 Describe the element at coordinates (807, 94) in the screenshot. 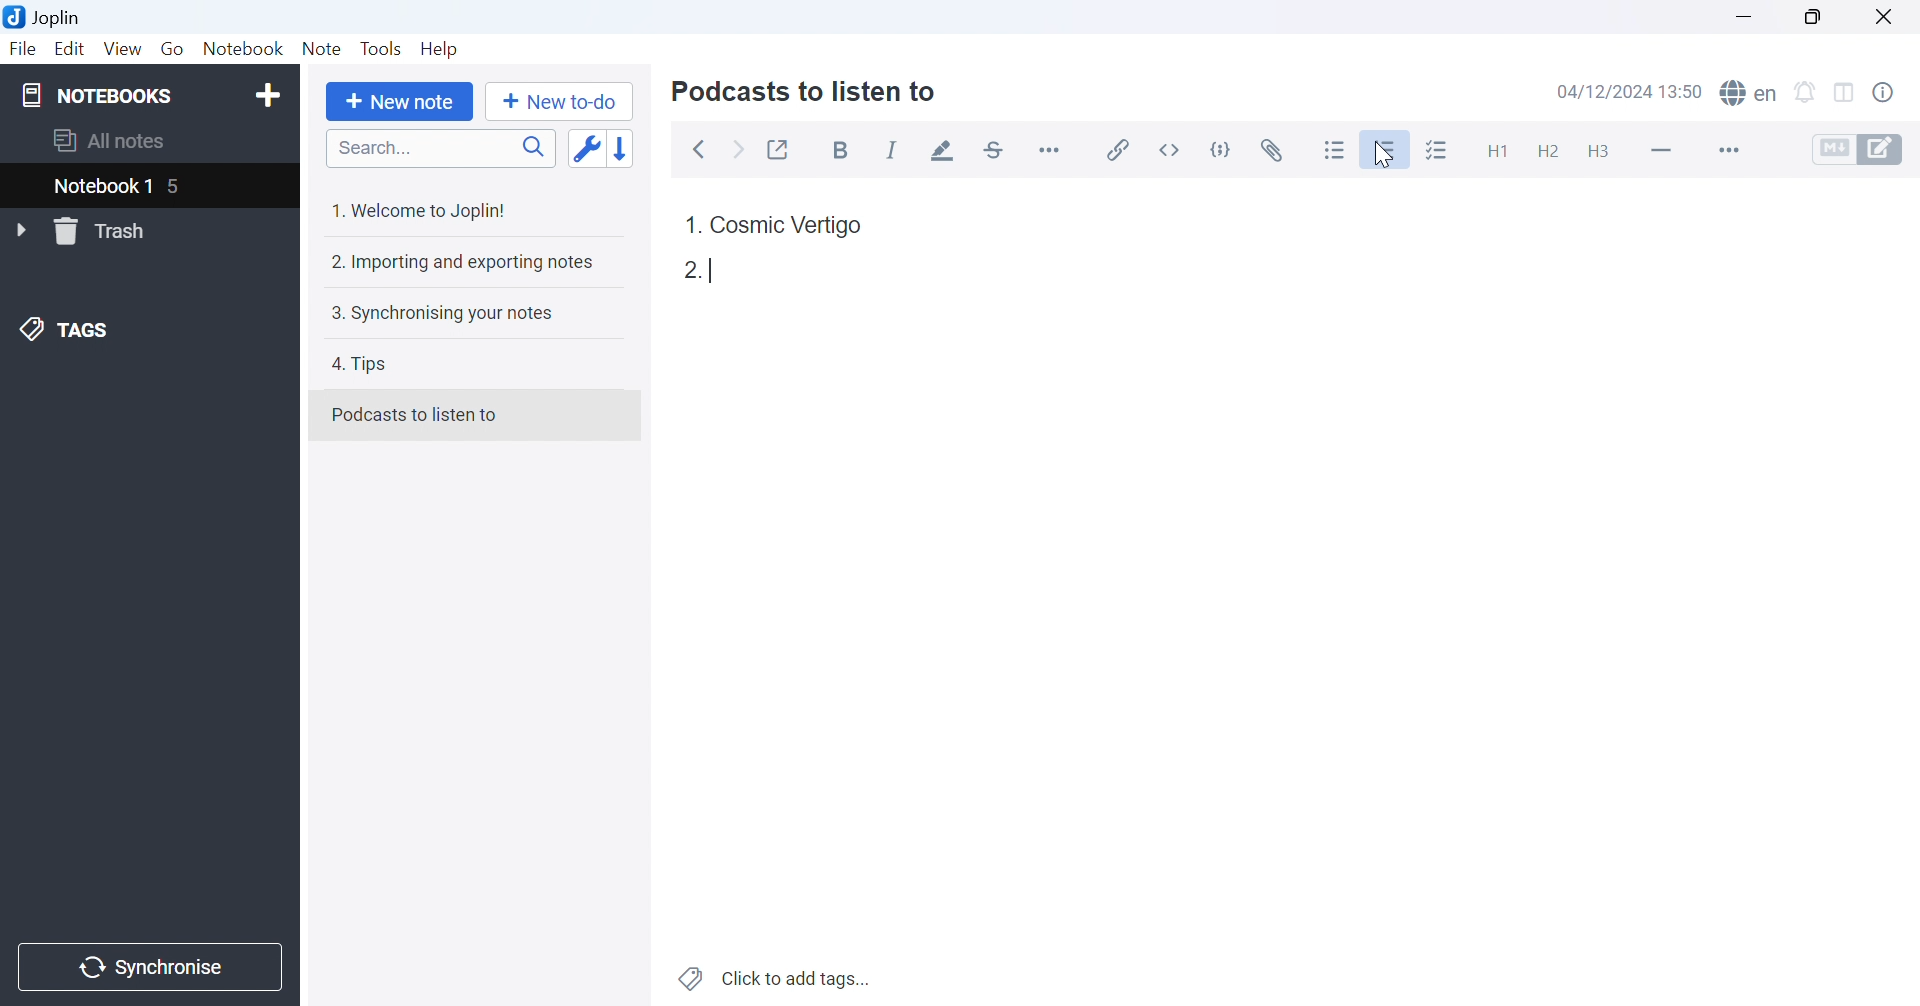

I see `Podcasts to listen to` at that location.